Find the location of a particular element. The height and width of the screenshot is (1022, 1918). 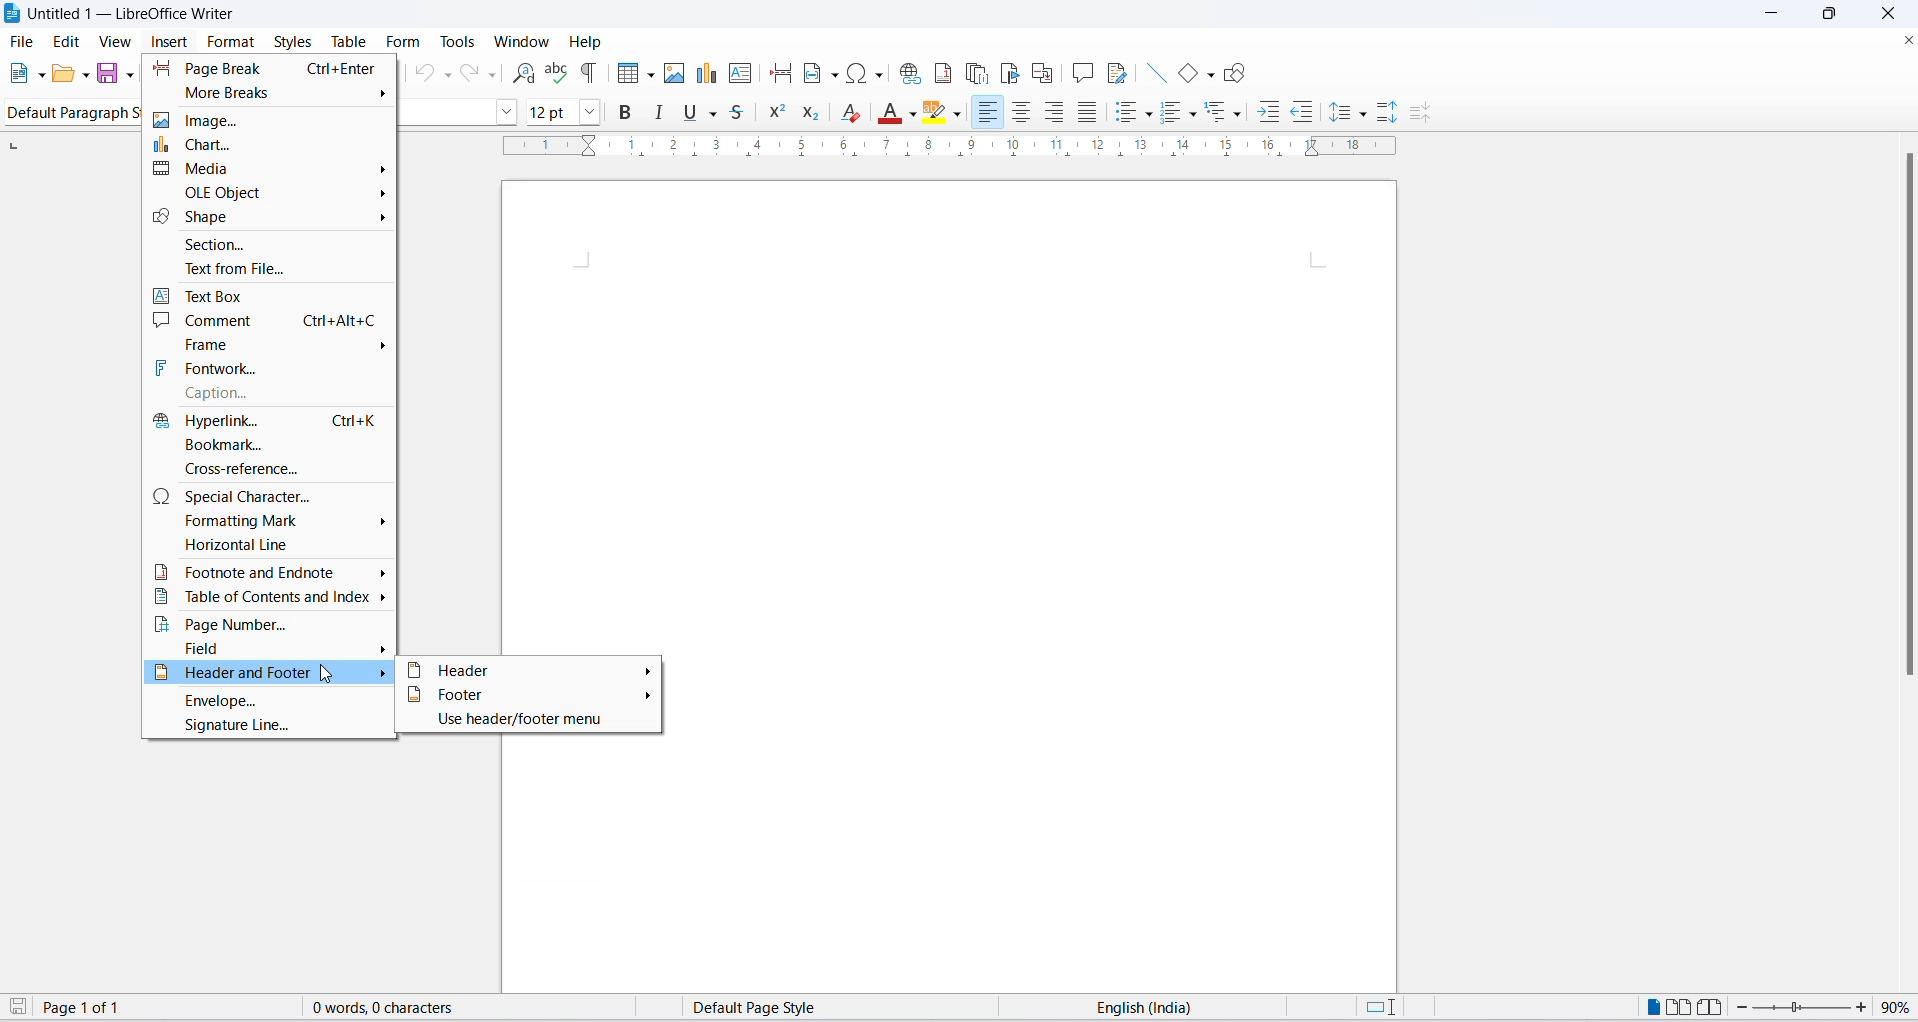

page break is located at coordinates (269, 69).